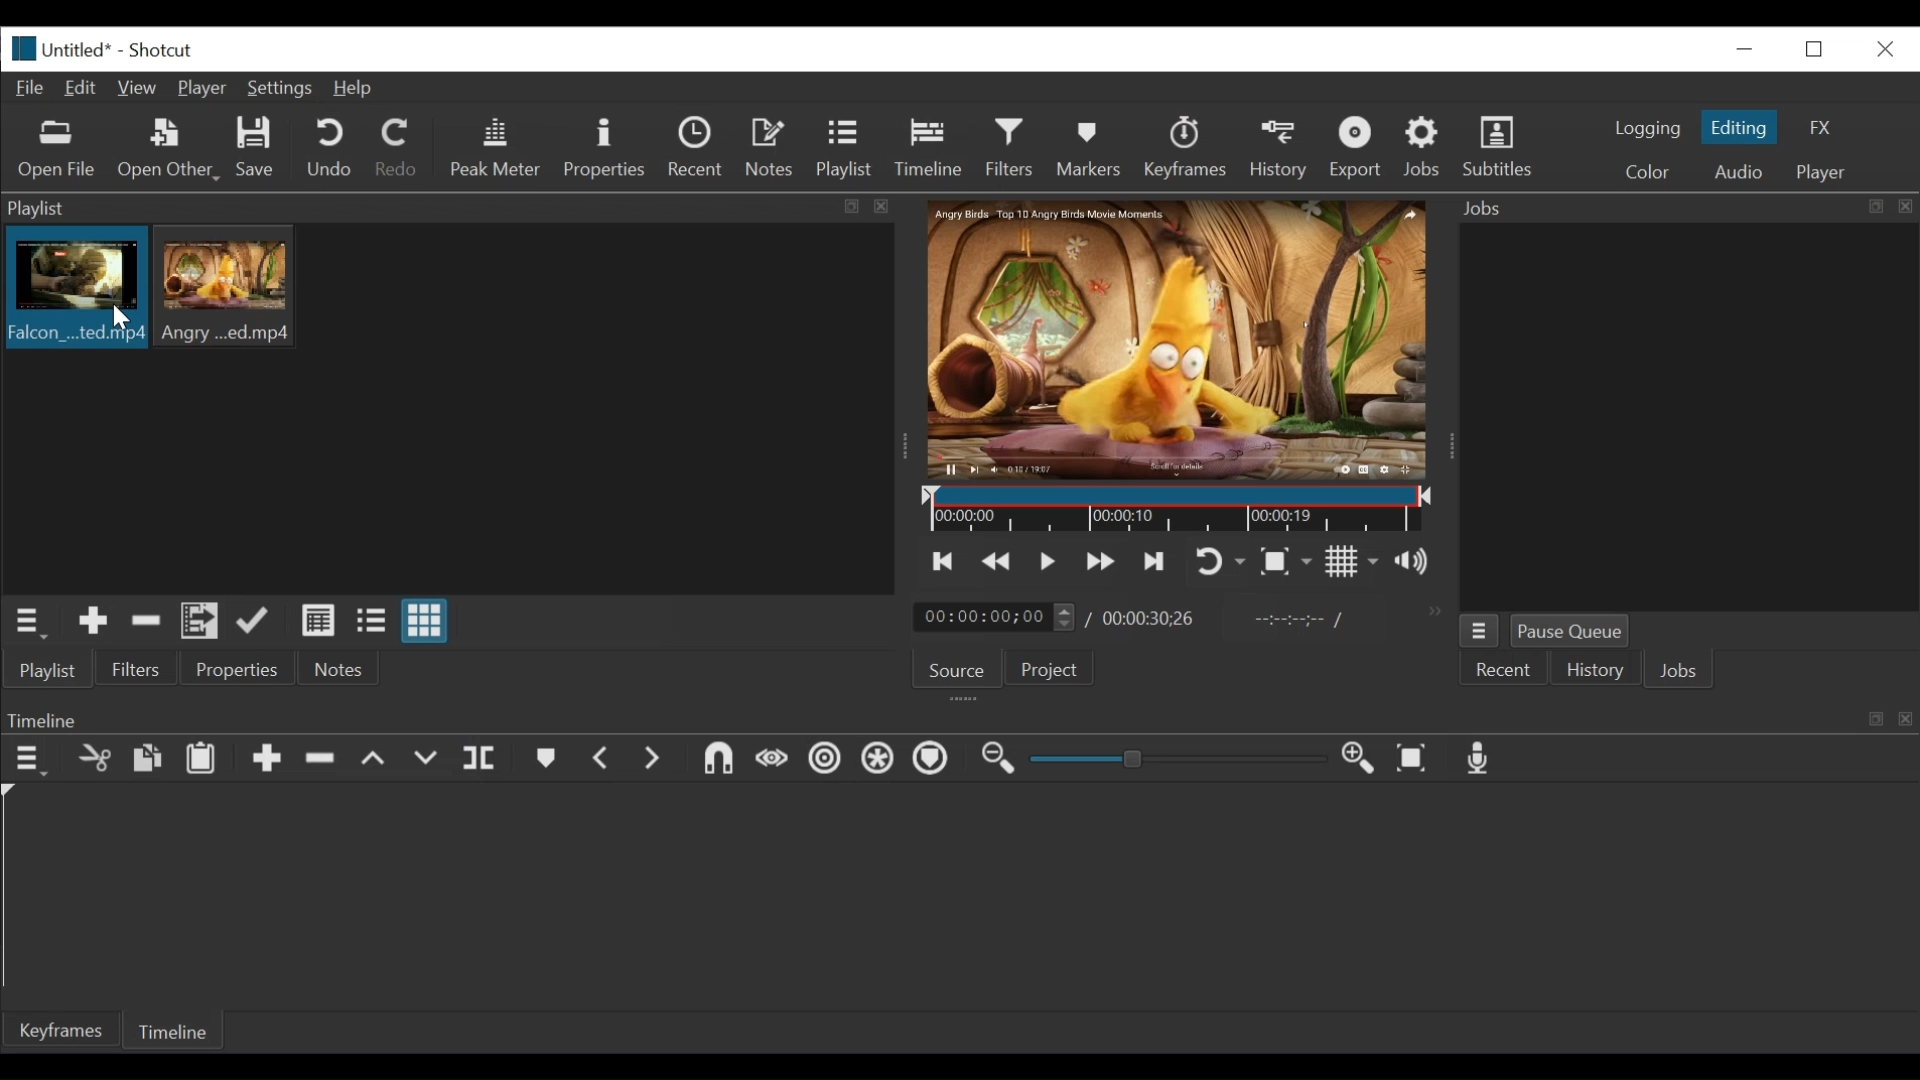 The width and height of the screenshot is (1920, 1080). I want to click on split at playhead, so click(482, 760).